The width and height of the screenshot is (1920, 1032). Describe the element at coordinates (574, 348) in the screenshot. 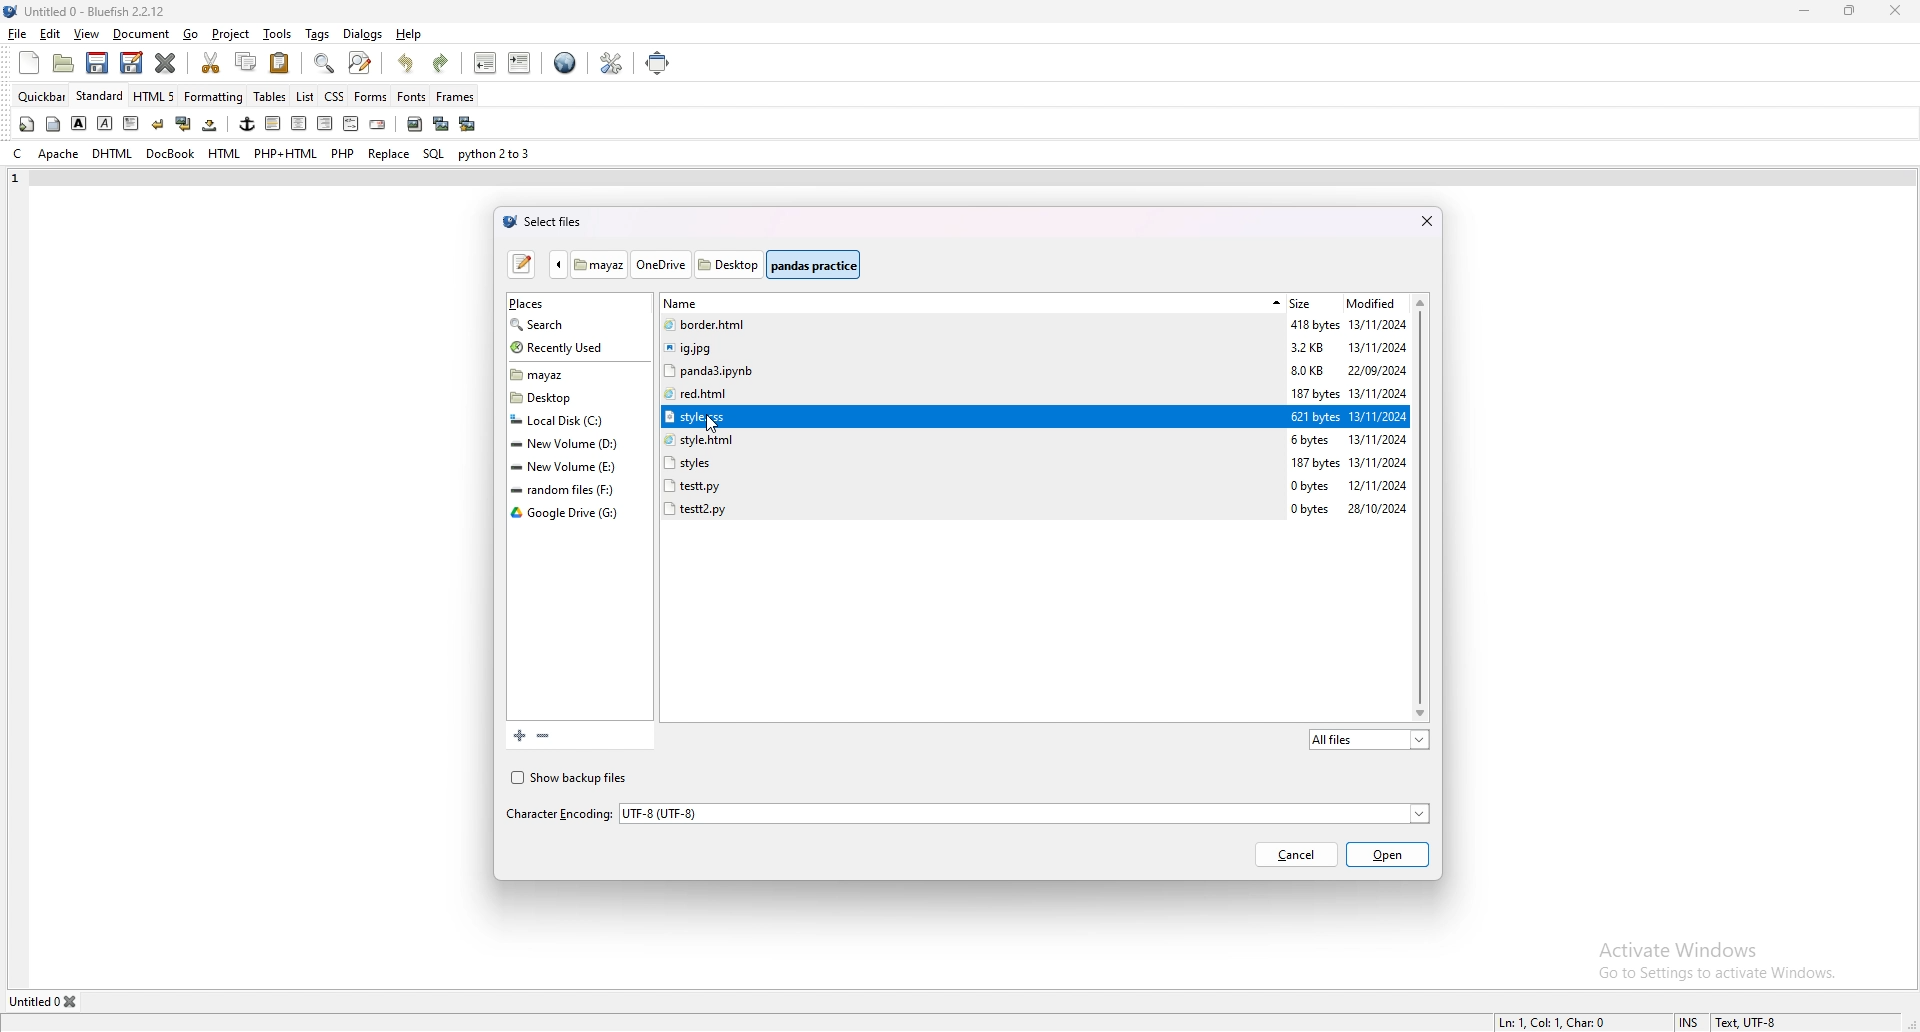

I see `recently used` at that location.